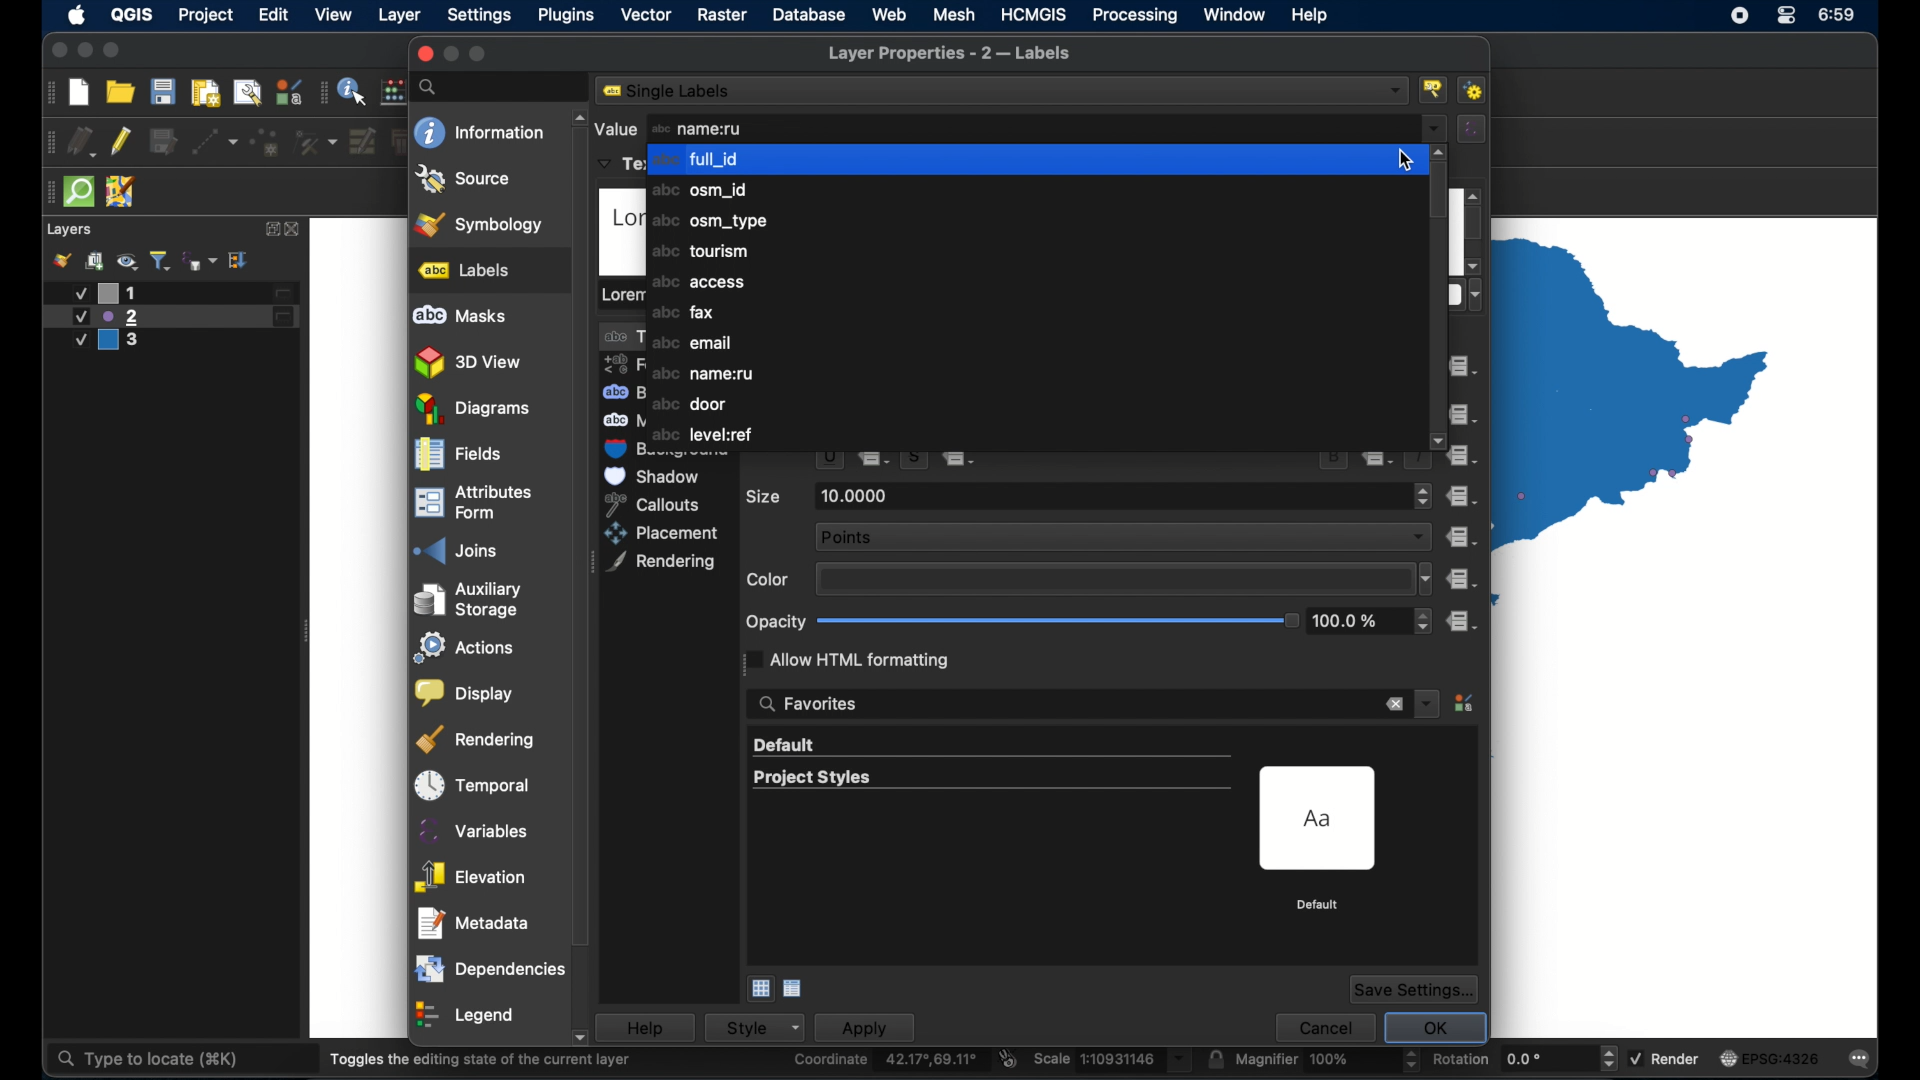 Image resolution: width=1920 pixels, height=1080 pixels. What do you see at coordinates (467, 1011) in the screenshot?
I see `legend` at bounding box center [467, 1011].